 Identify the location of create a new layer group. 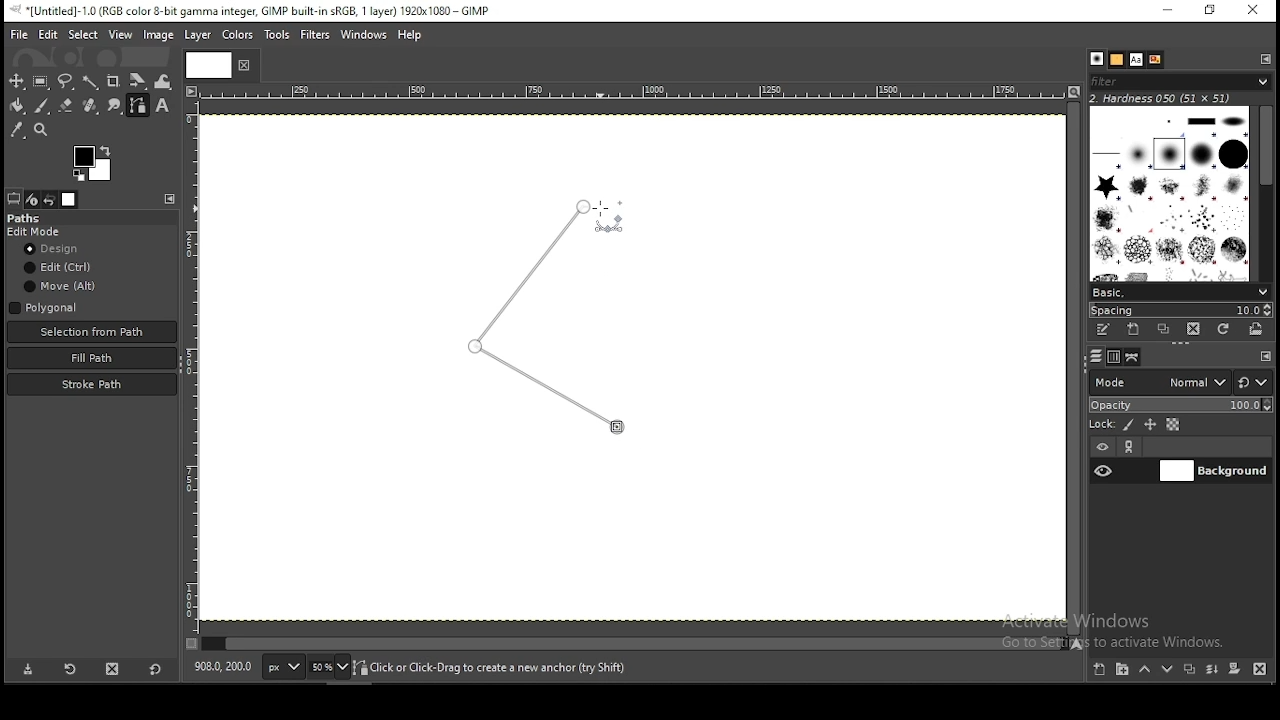
(1124, 671).